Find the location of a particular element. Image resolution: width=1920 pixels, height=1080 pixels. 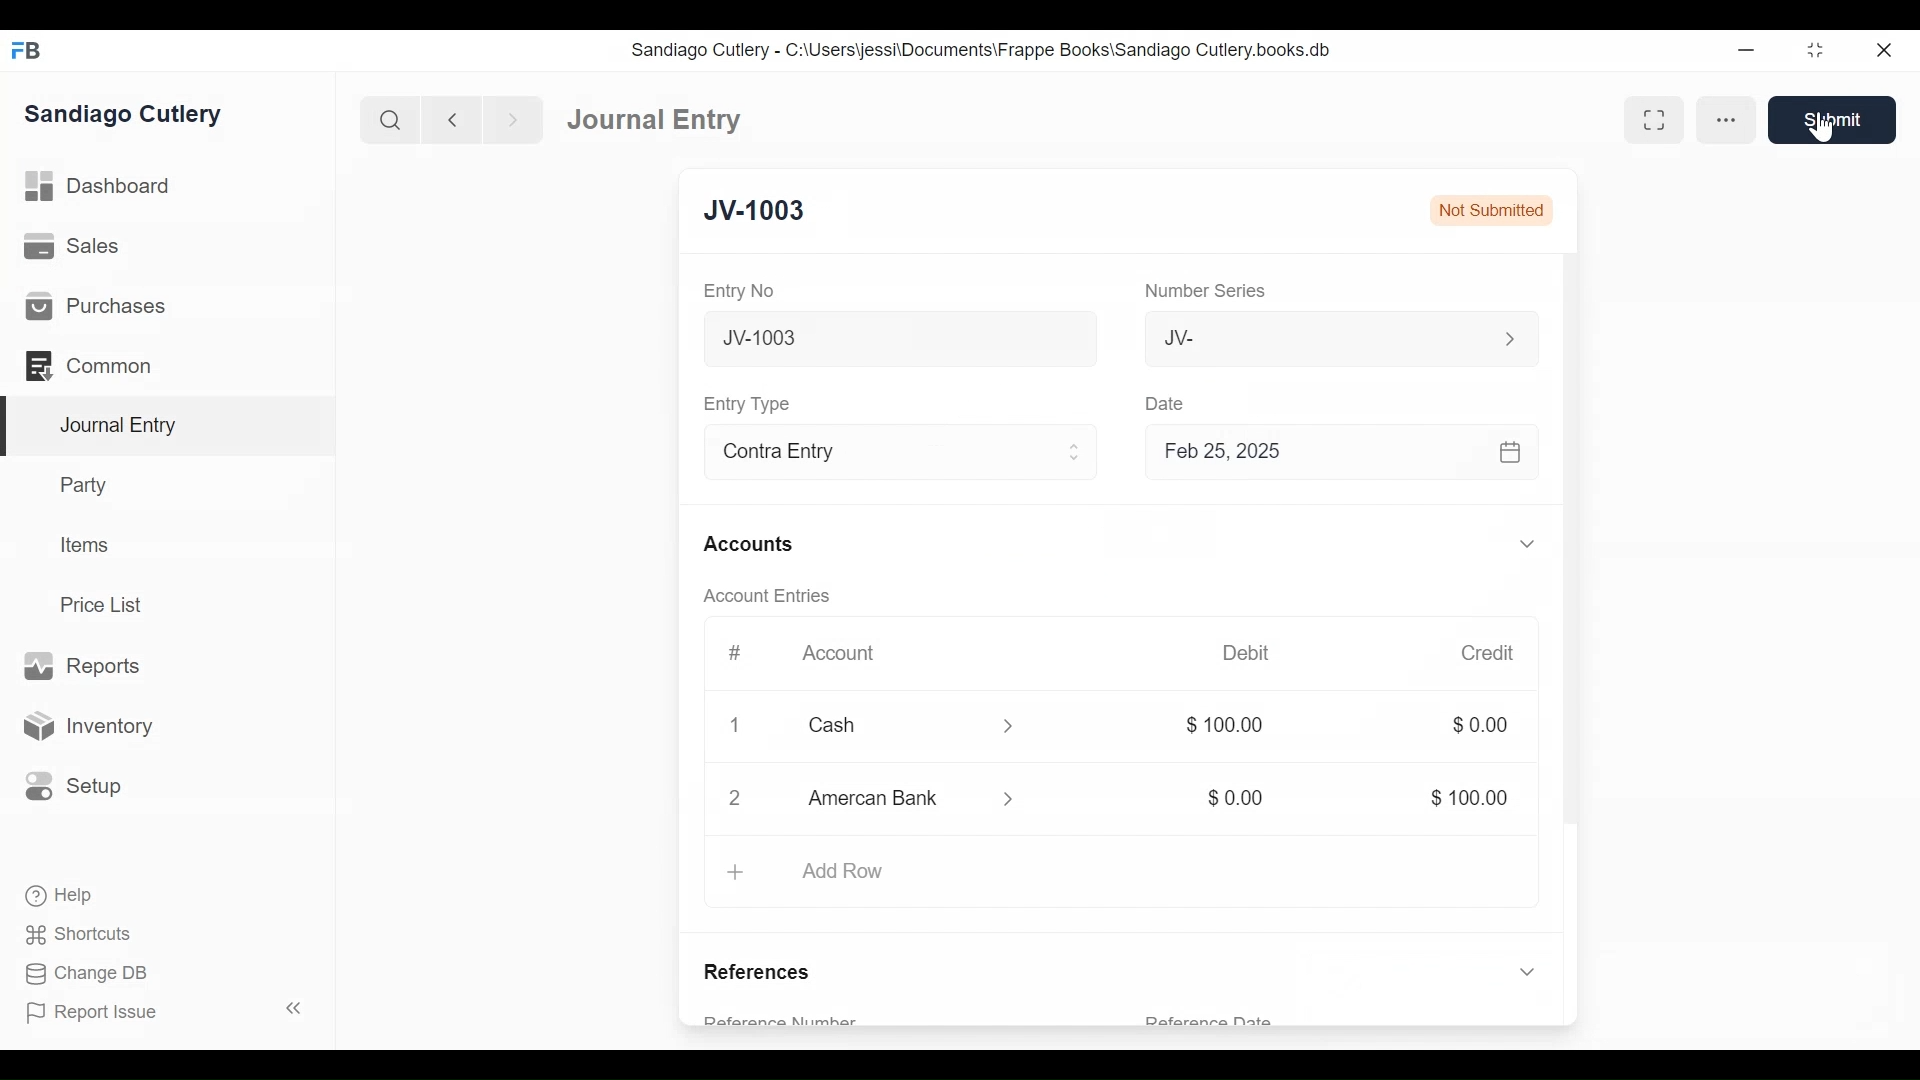

Shortcuts is located at coordinates (73, 934).